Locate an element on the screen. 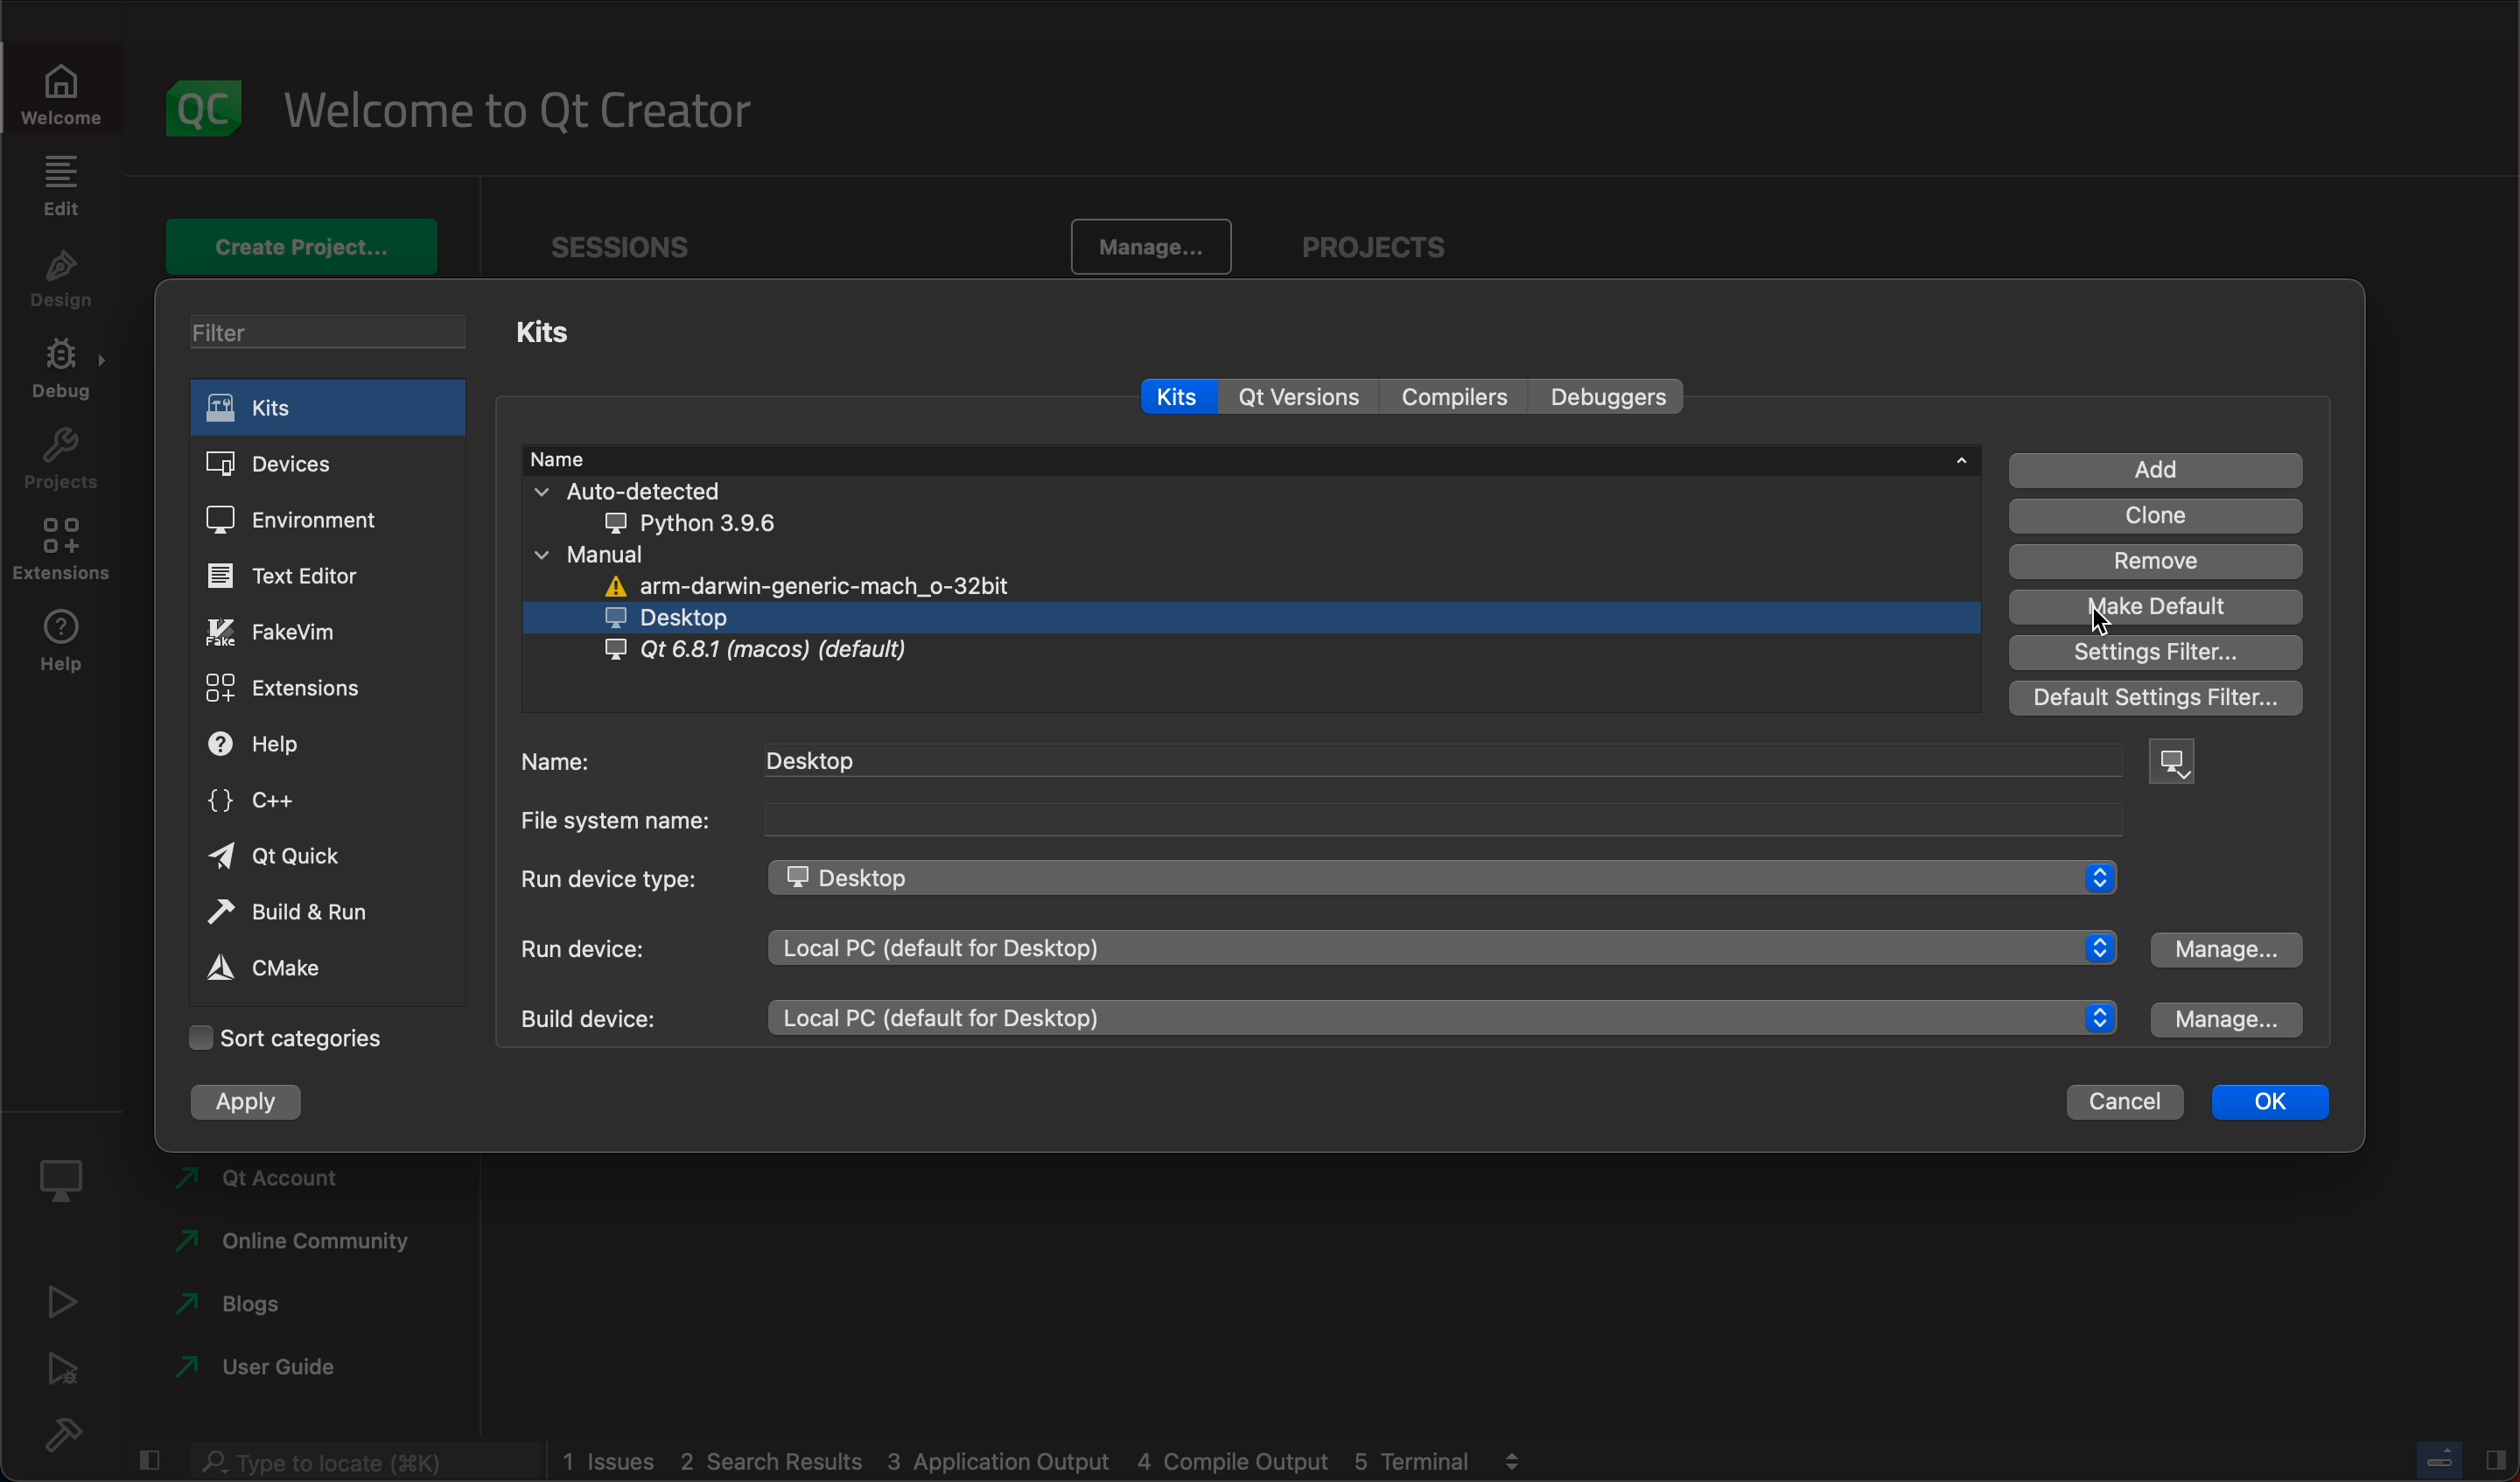 This screenshot has height=1482, width=2520. build device: is located at coordinates (593, 1011).